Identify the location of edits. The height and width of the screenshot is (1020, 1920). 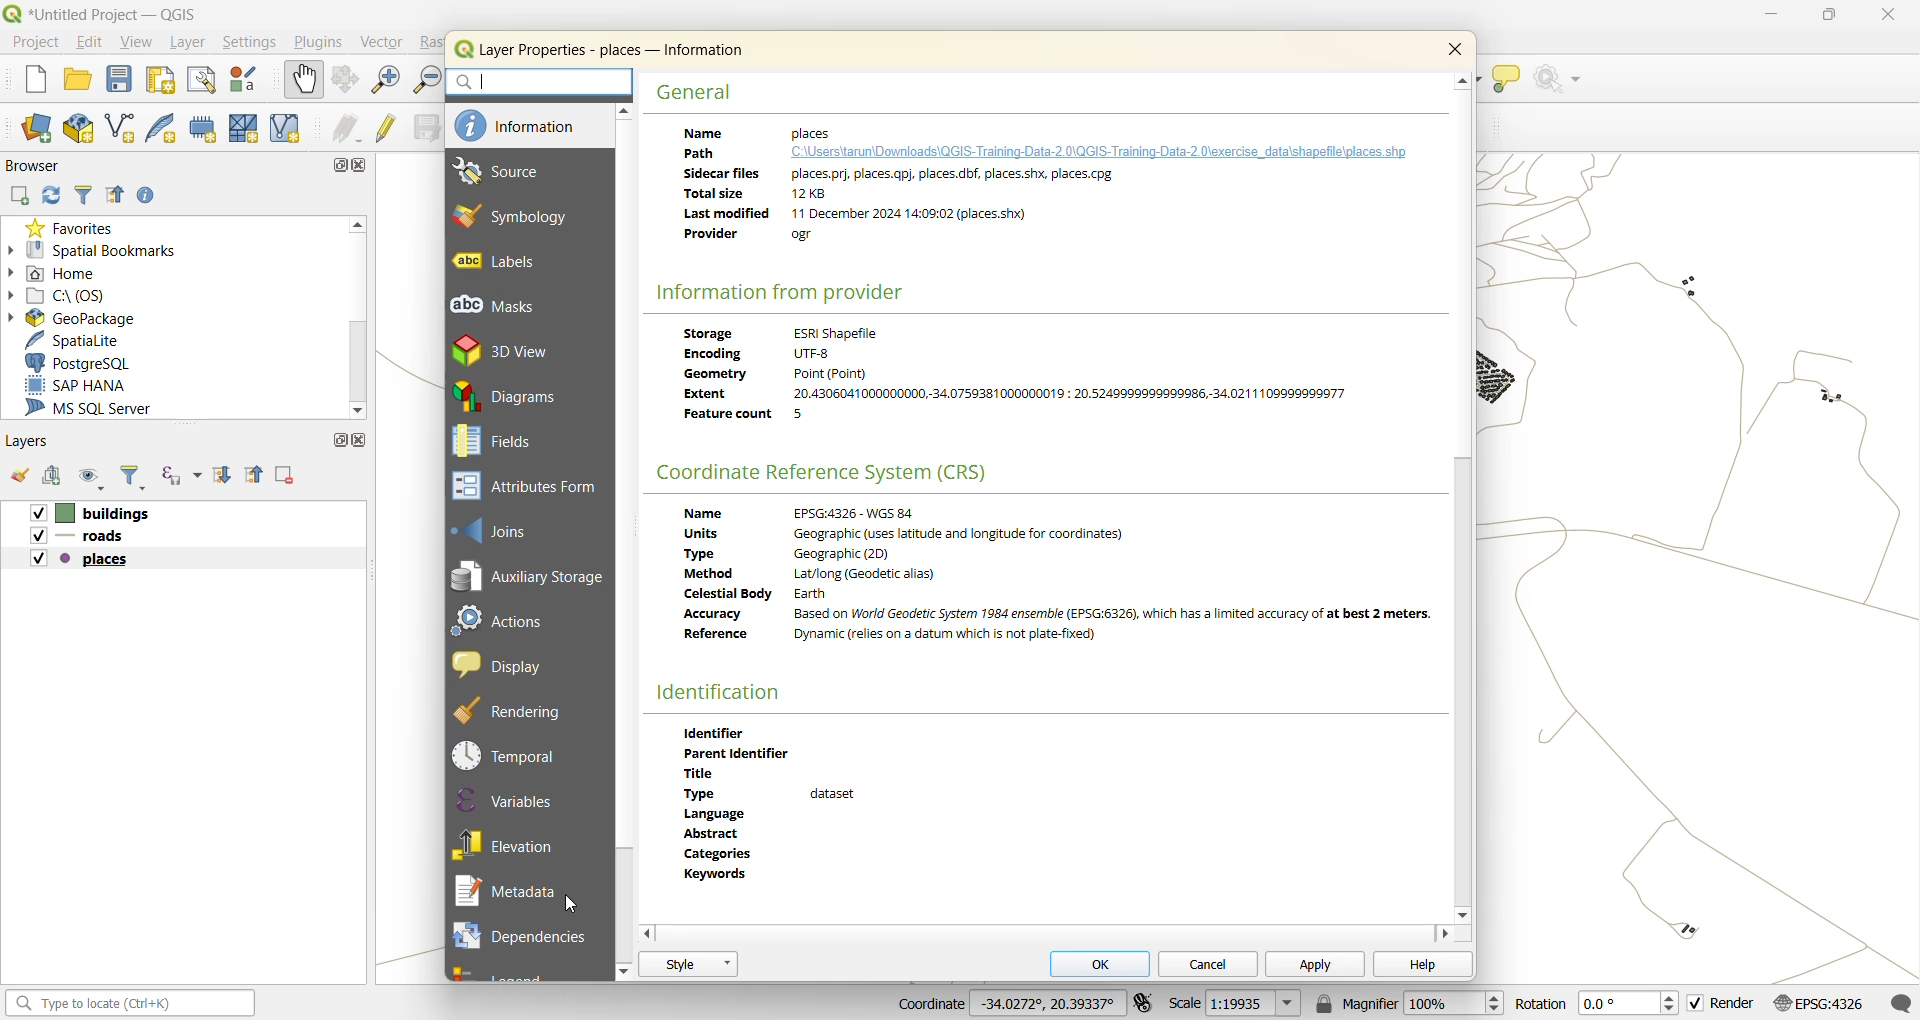
(343, 130).